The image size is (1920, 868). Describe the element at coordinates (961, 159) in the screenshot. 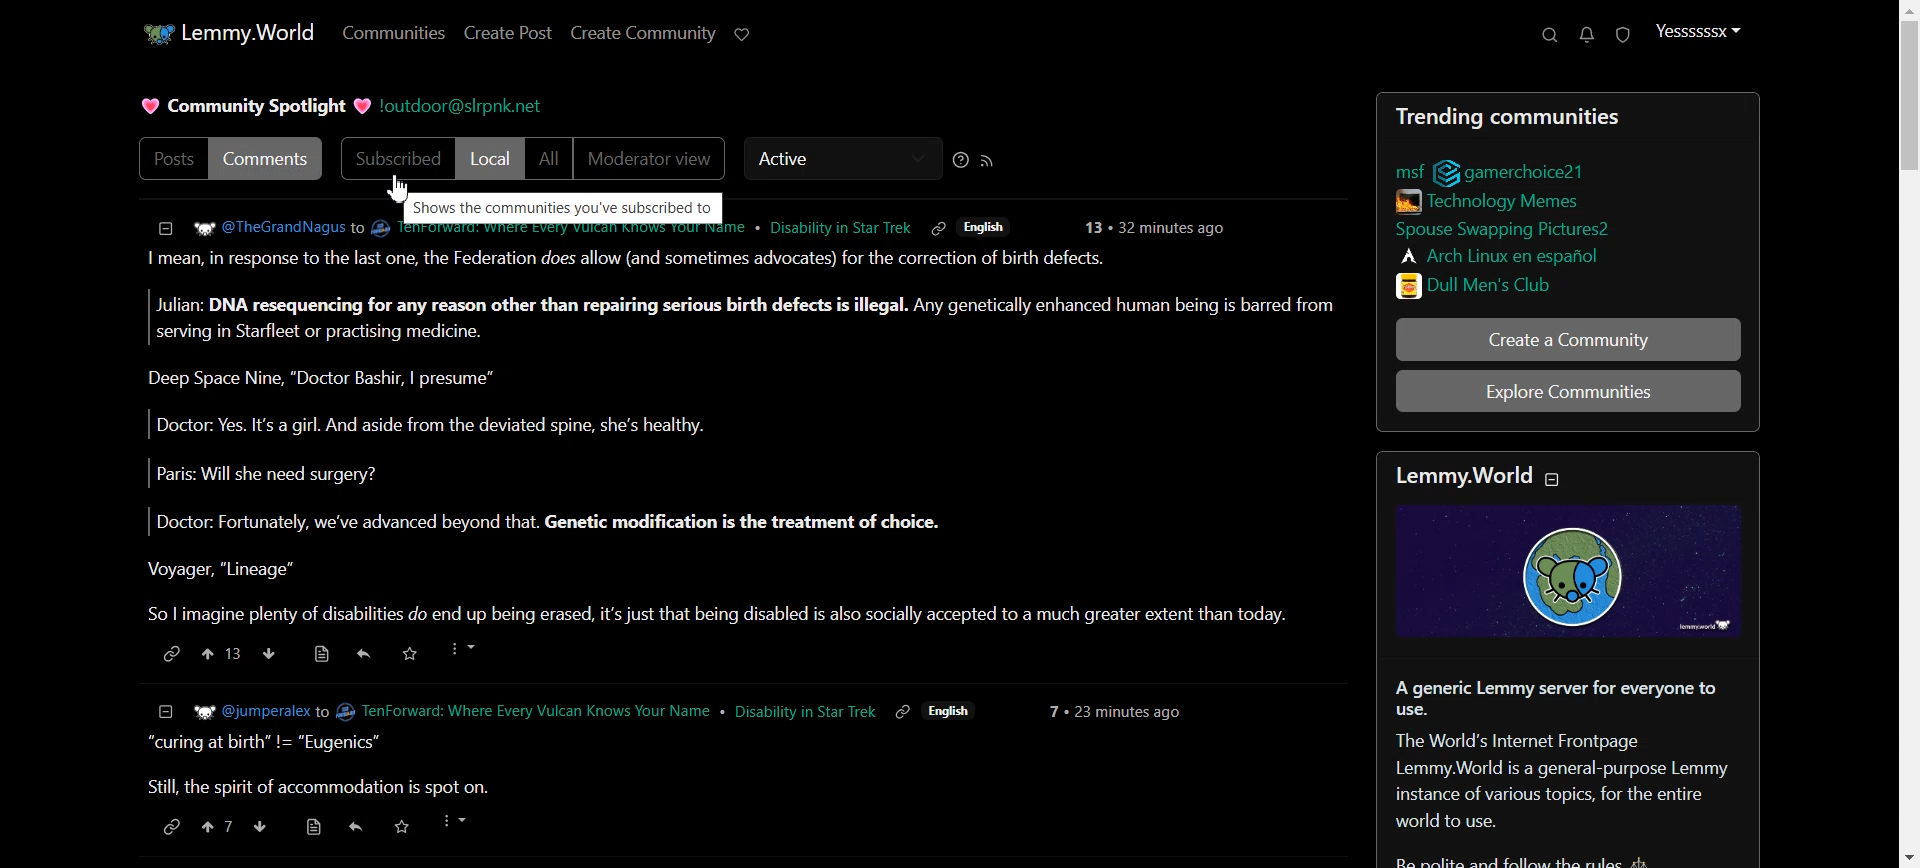

I see `Sorting help` at that location.